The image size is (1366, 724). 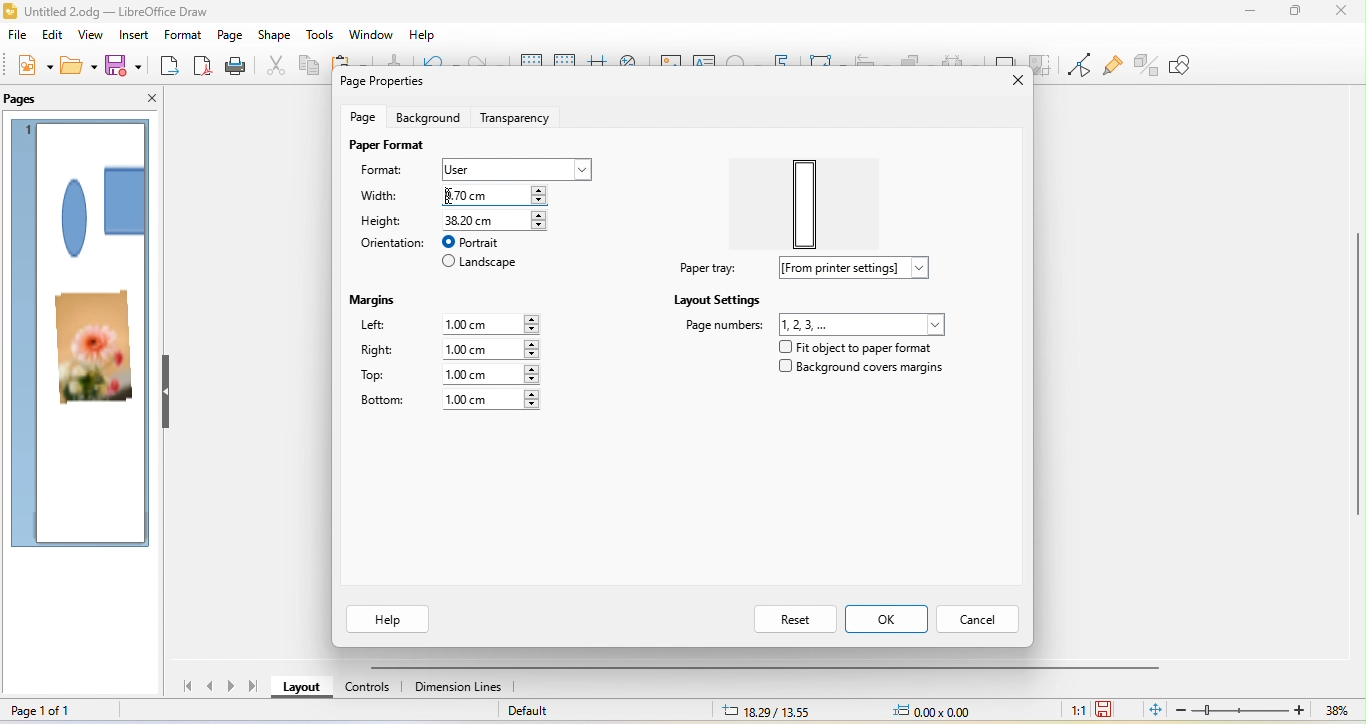 I want to click on top, so click(x=387, y=377).